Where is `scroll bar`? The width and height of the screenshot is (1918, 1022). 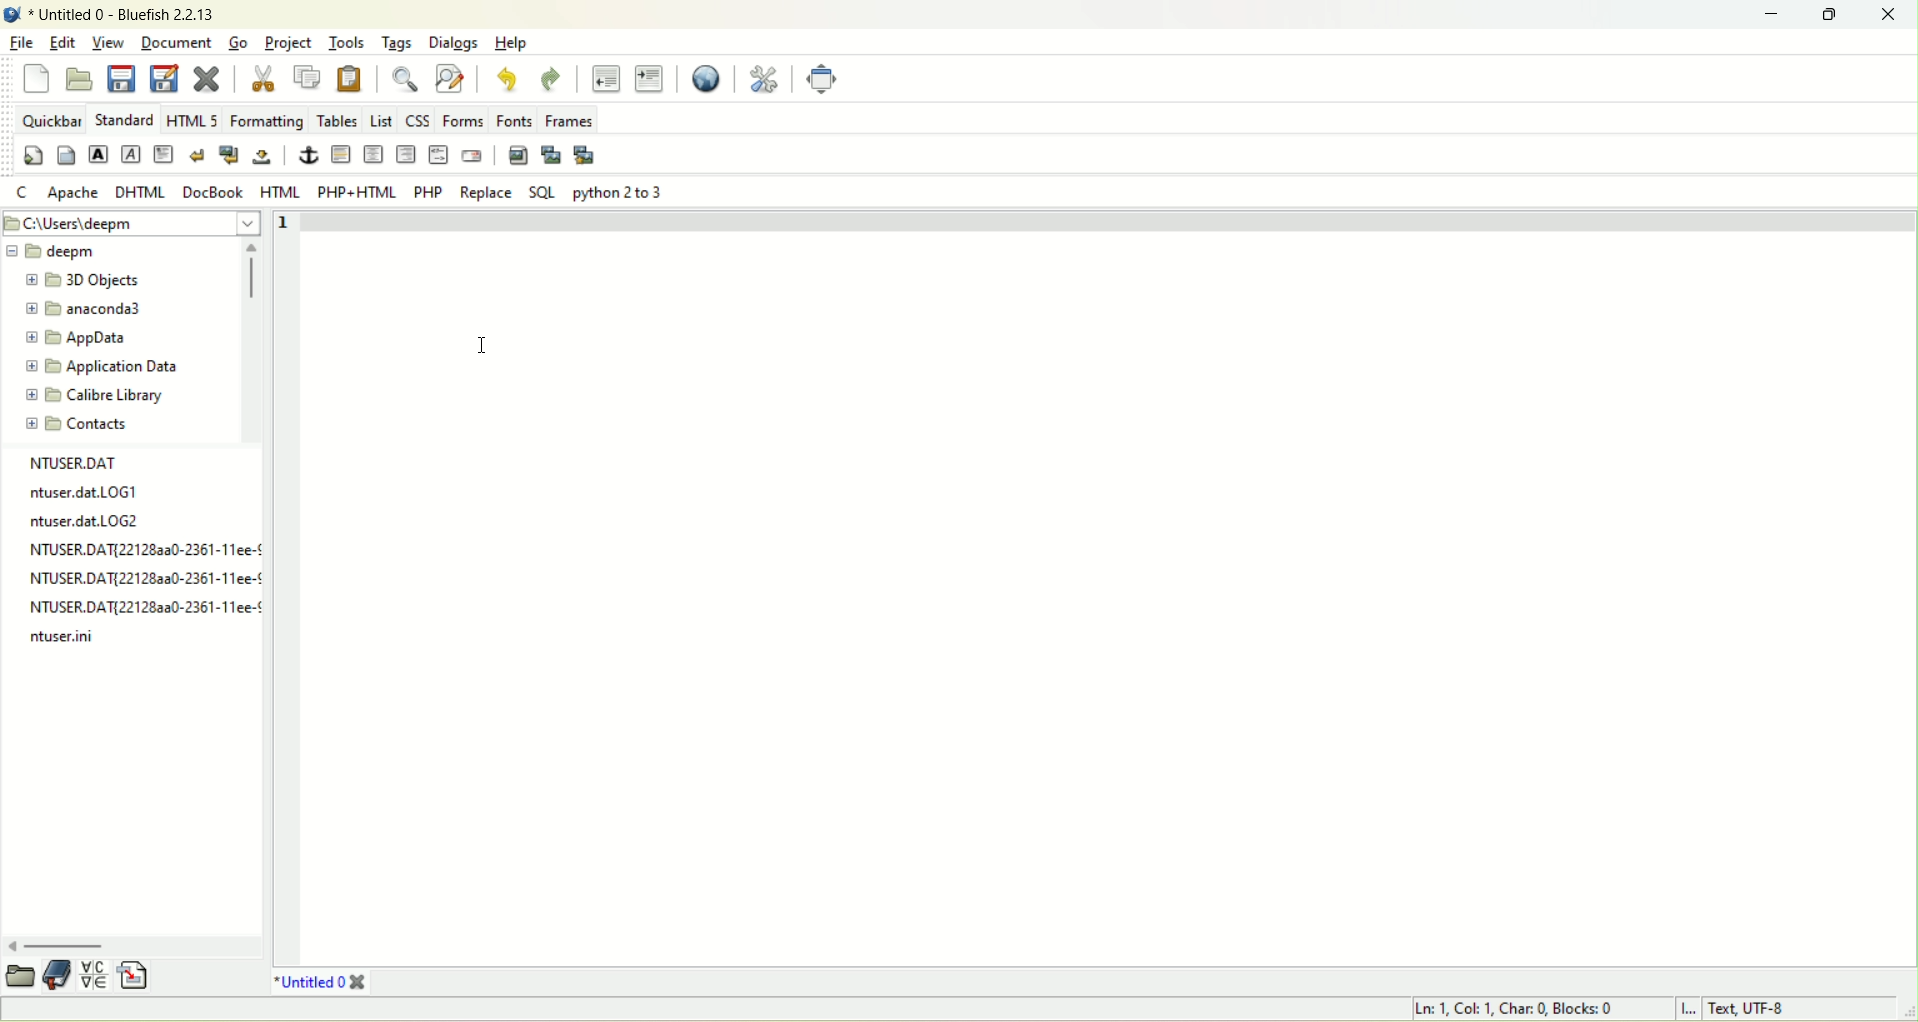 scroll bar is located at coordinates (254, 340).